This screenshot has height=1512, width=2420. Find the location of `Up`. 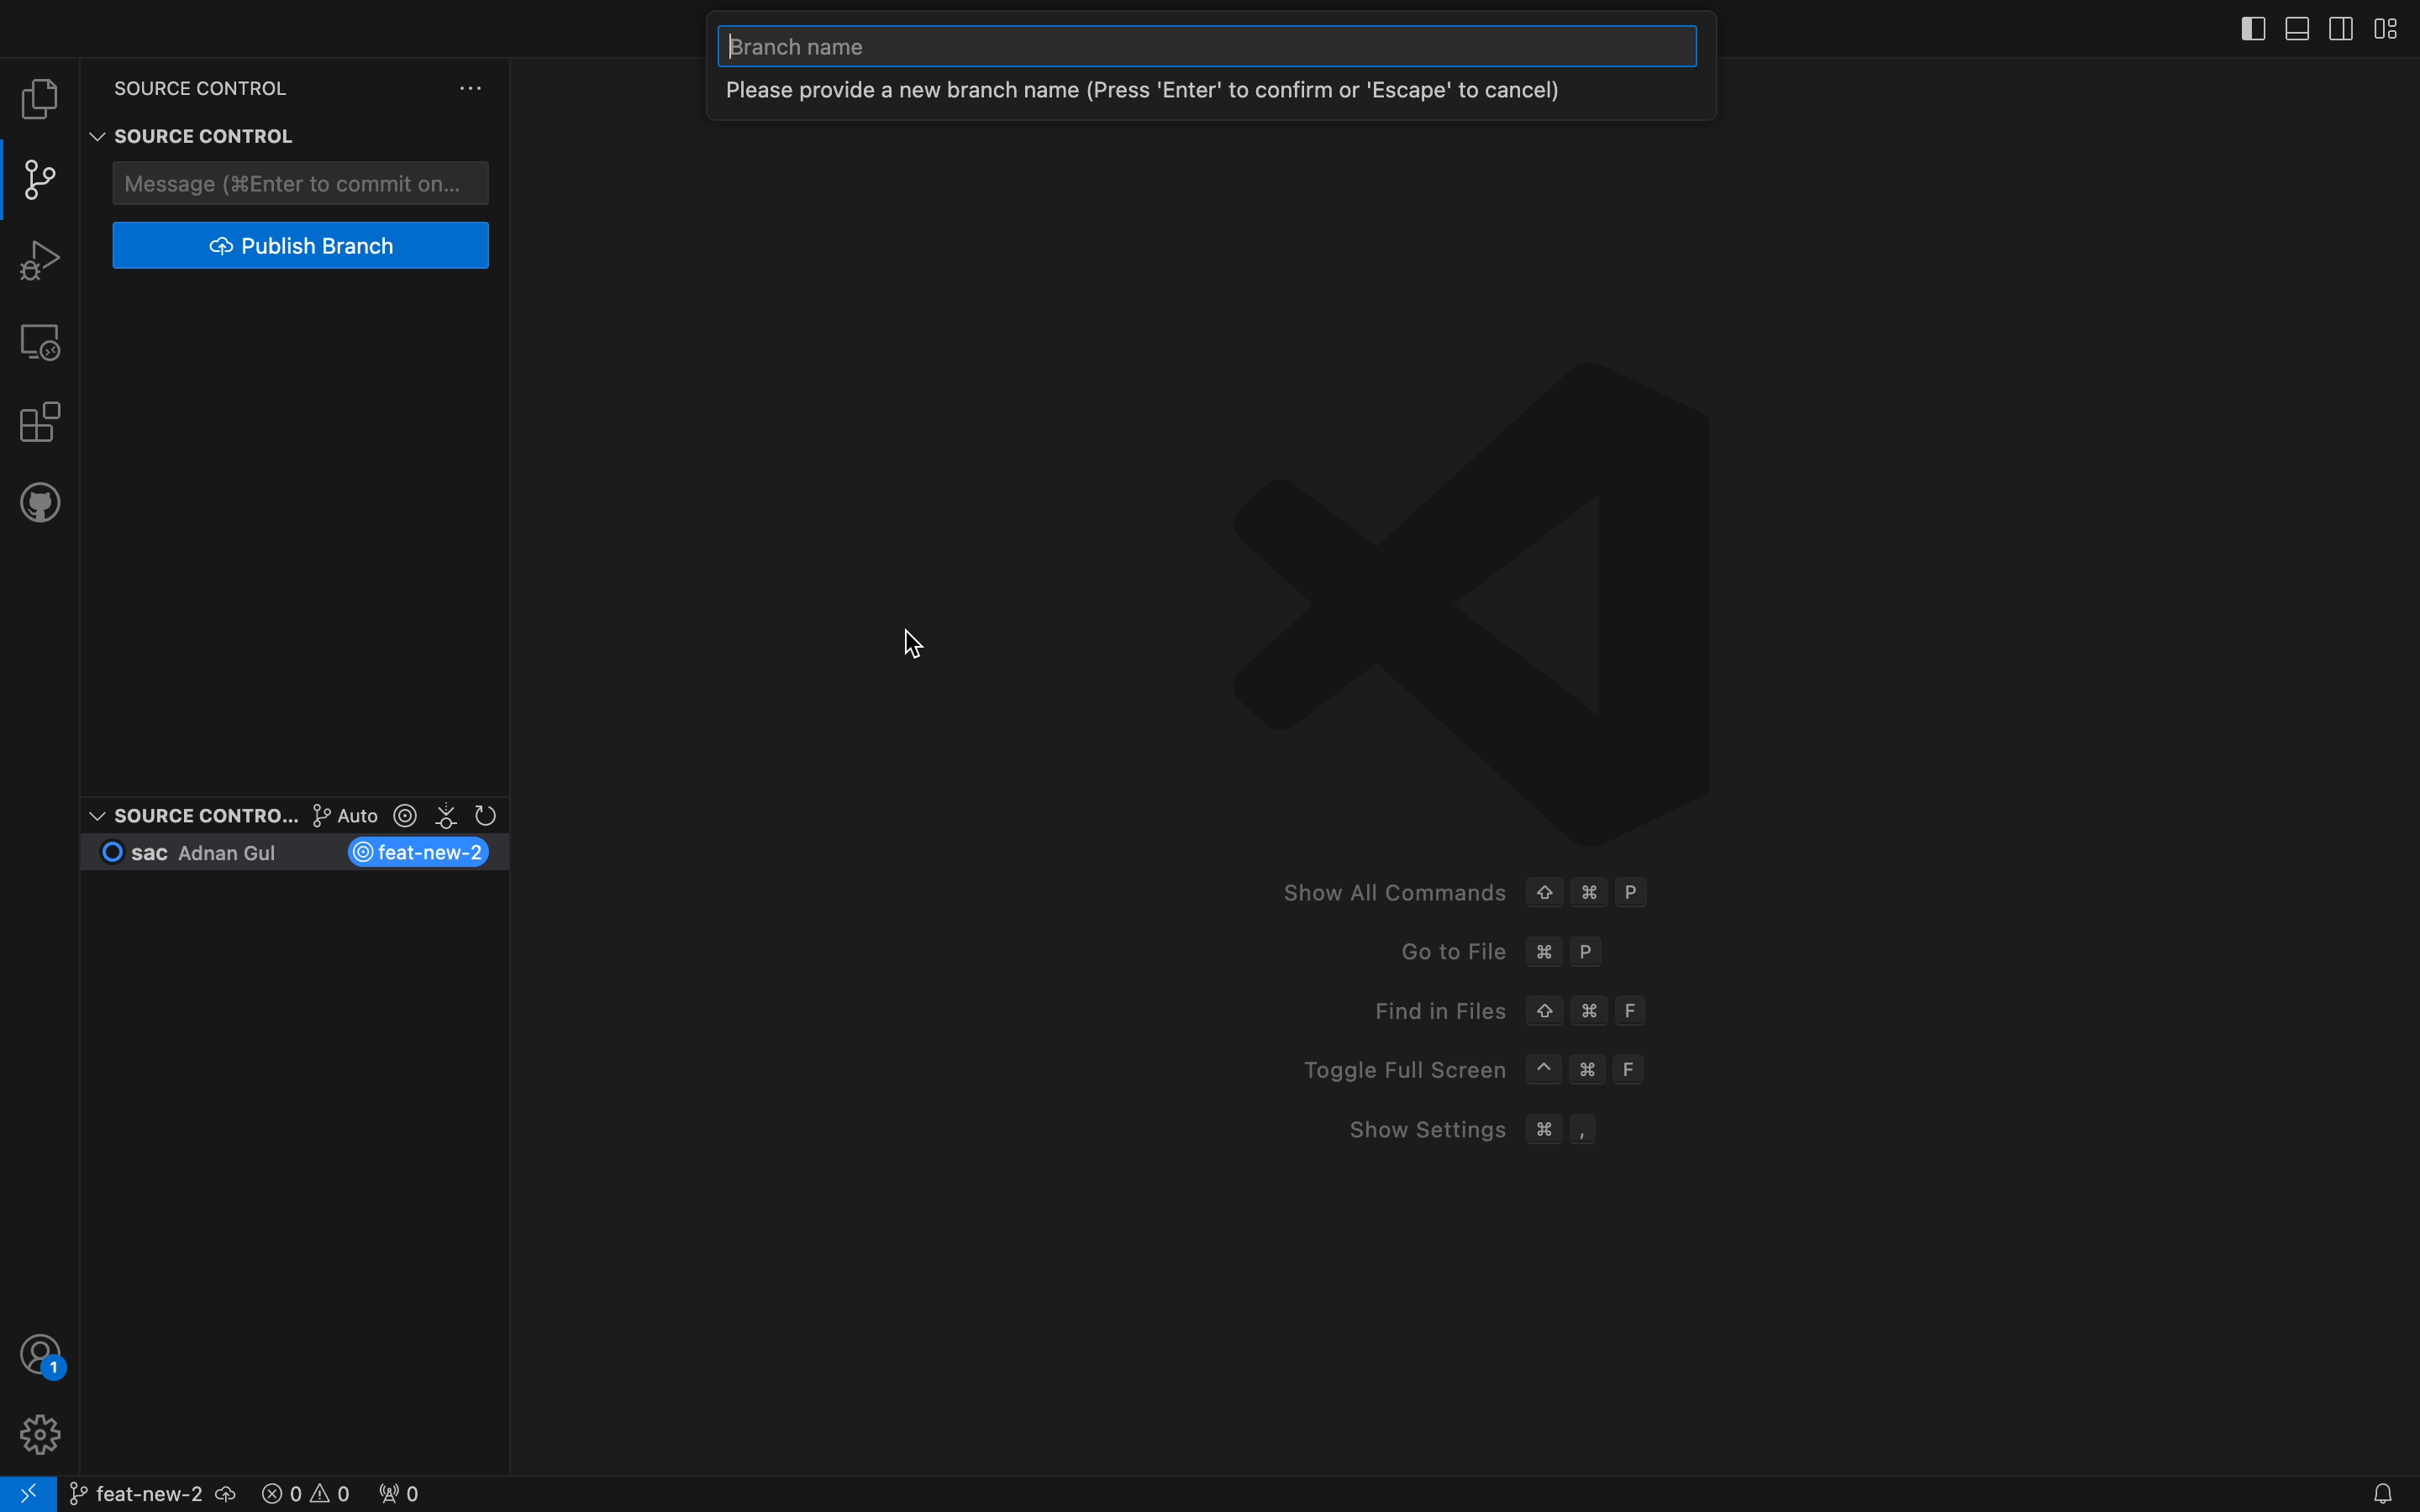

Up is located at coordinates (1543, 890).